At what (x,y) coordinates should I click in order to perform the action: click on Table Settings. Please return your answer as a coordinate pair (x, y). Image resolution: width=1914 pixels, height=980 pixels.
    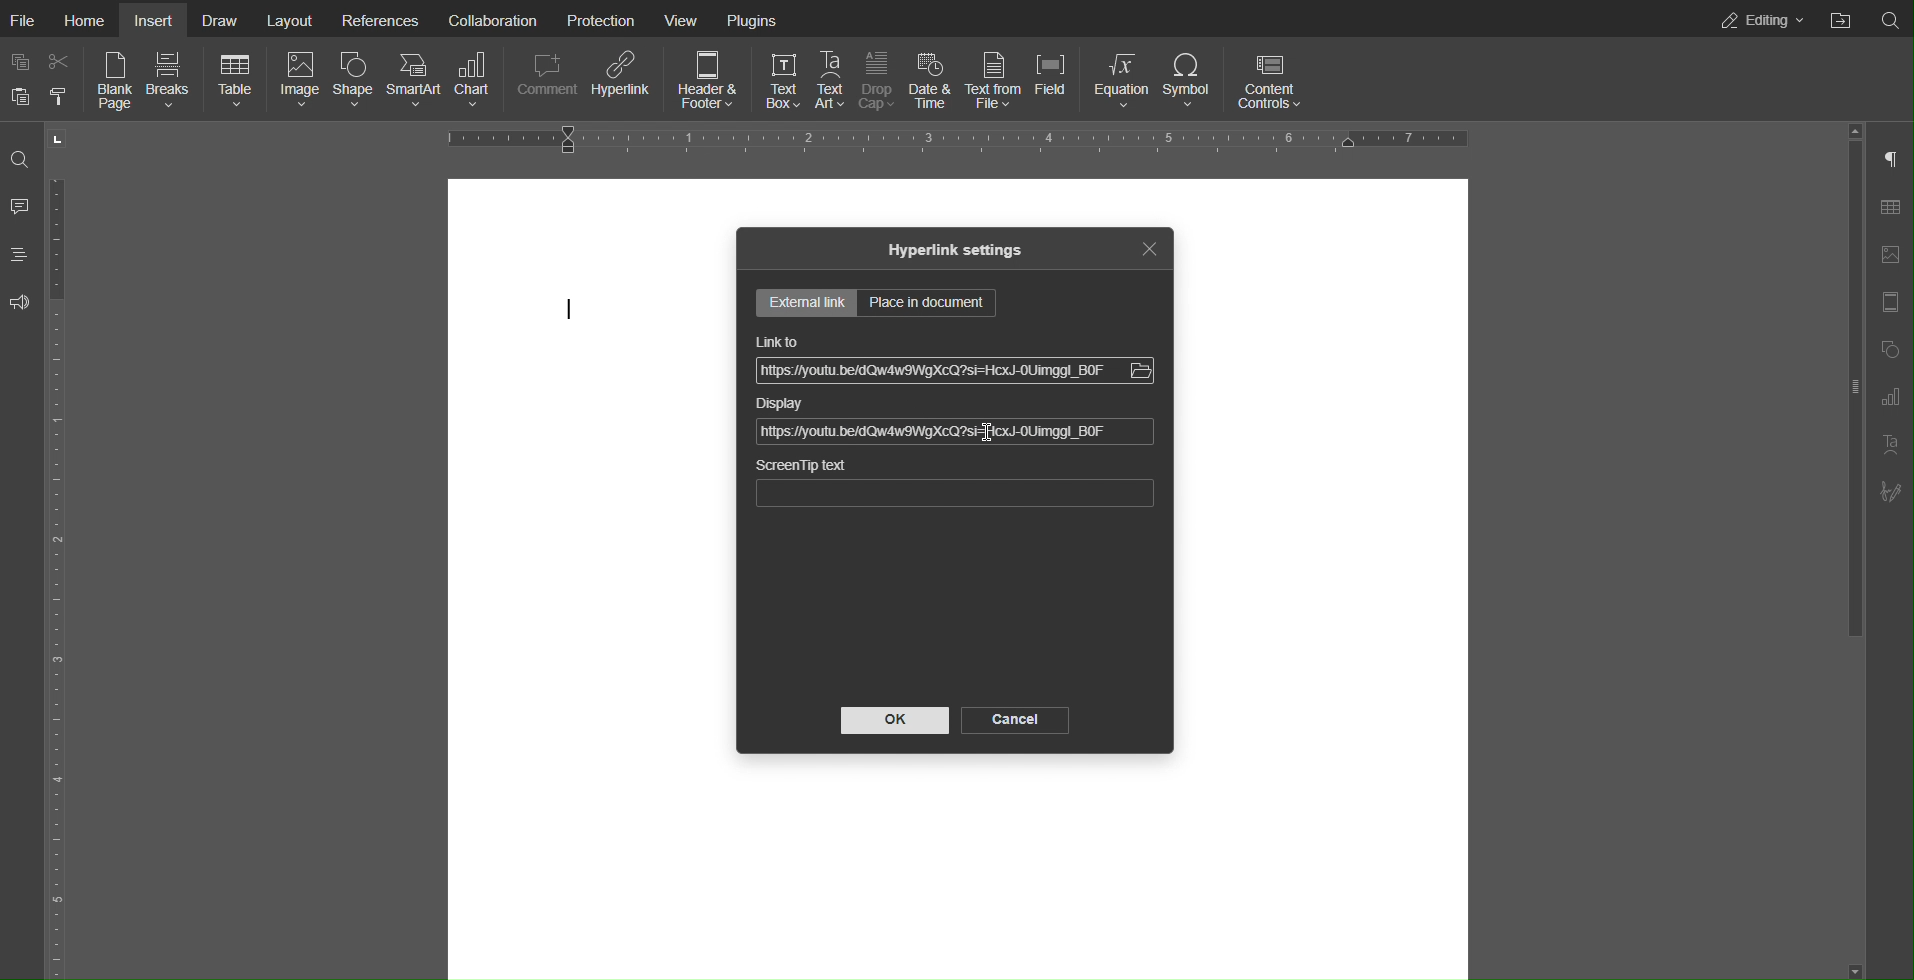
    Looking at the image, I should click on (1889, 205).